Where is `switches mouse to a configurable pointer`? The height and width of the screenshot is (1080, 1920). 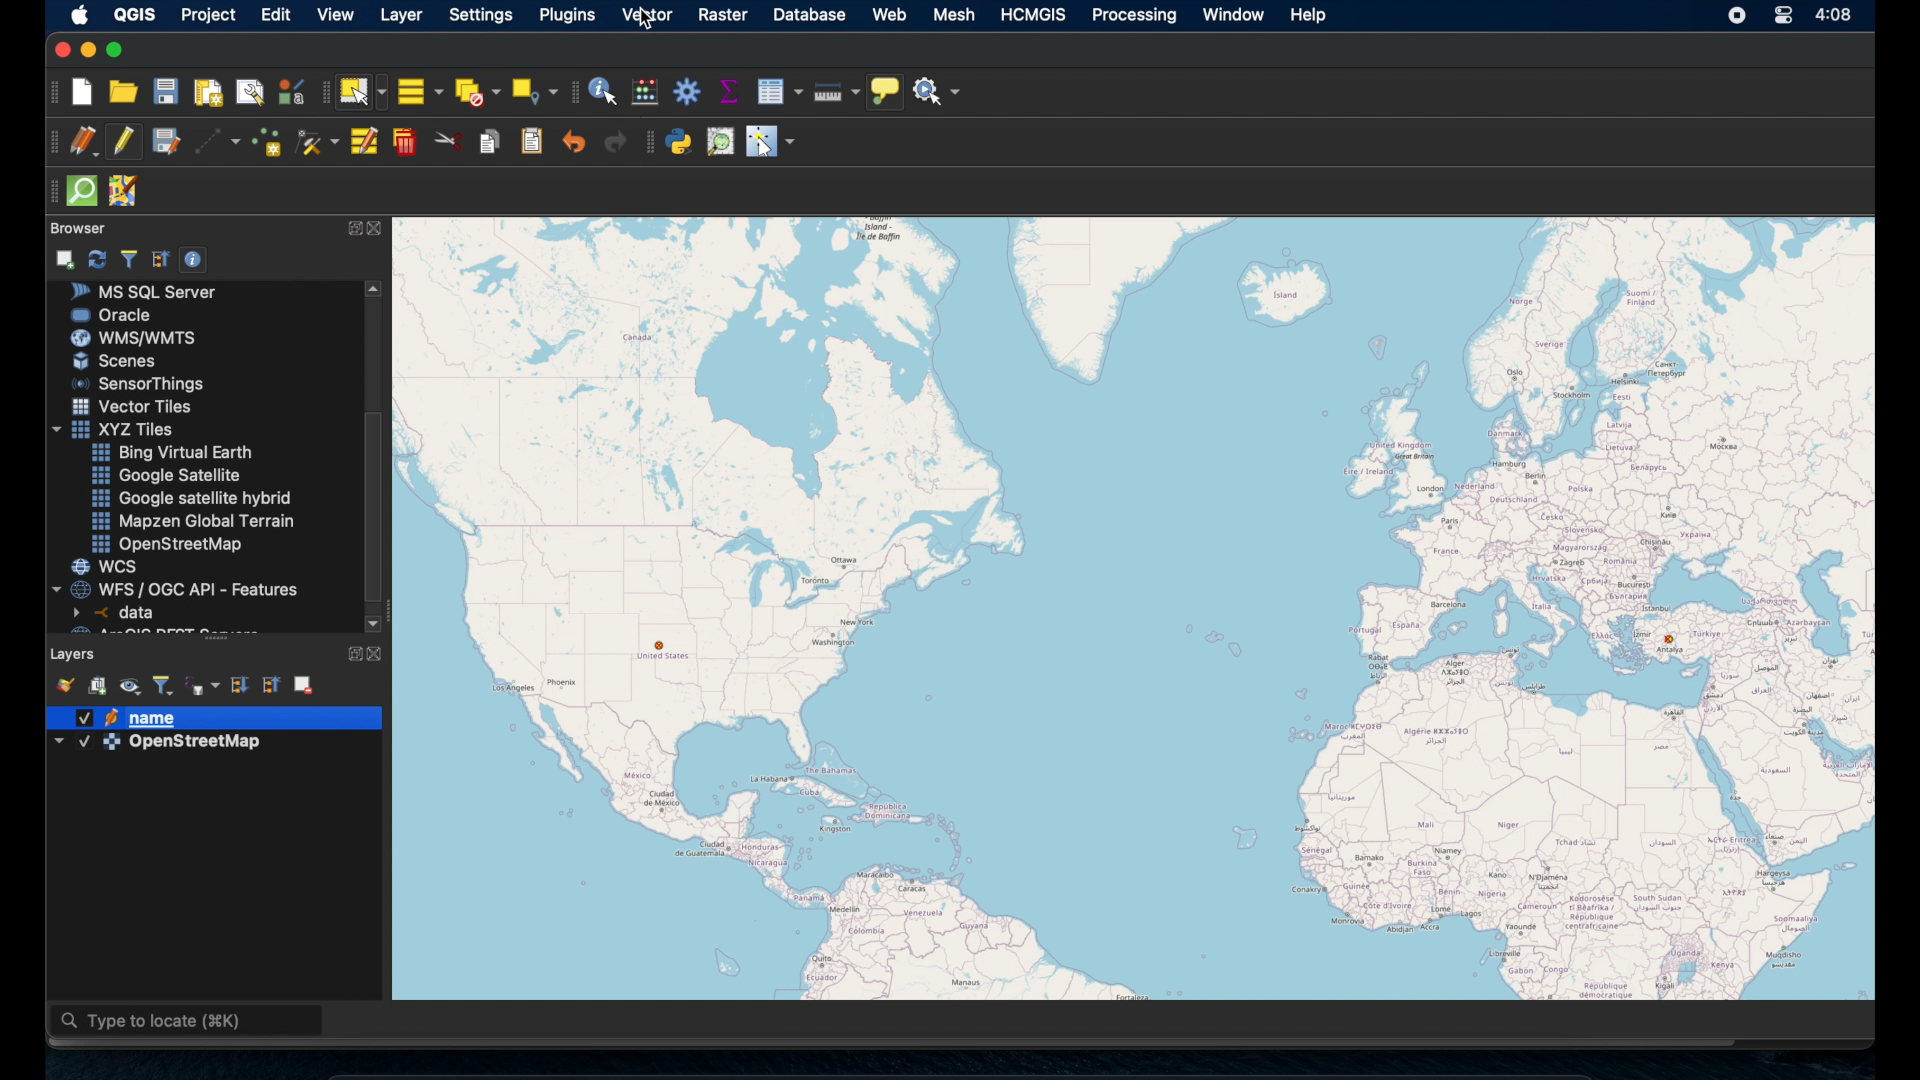 switches mouse to a configurable pointer is located at coordinates (770, 142).